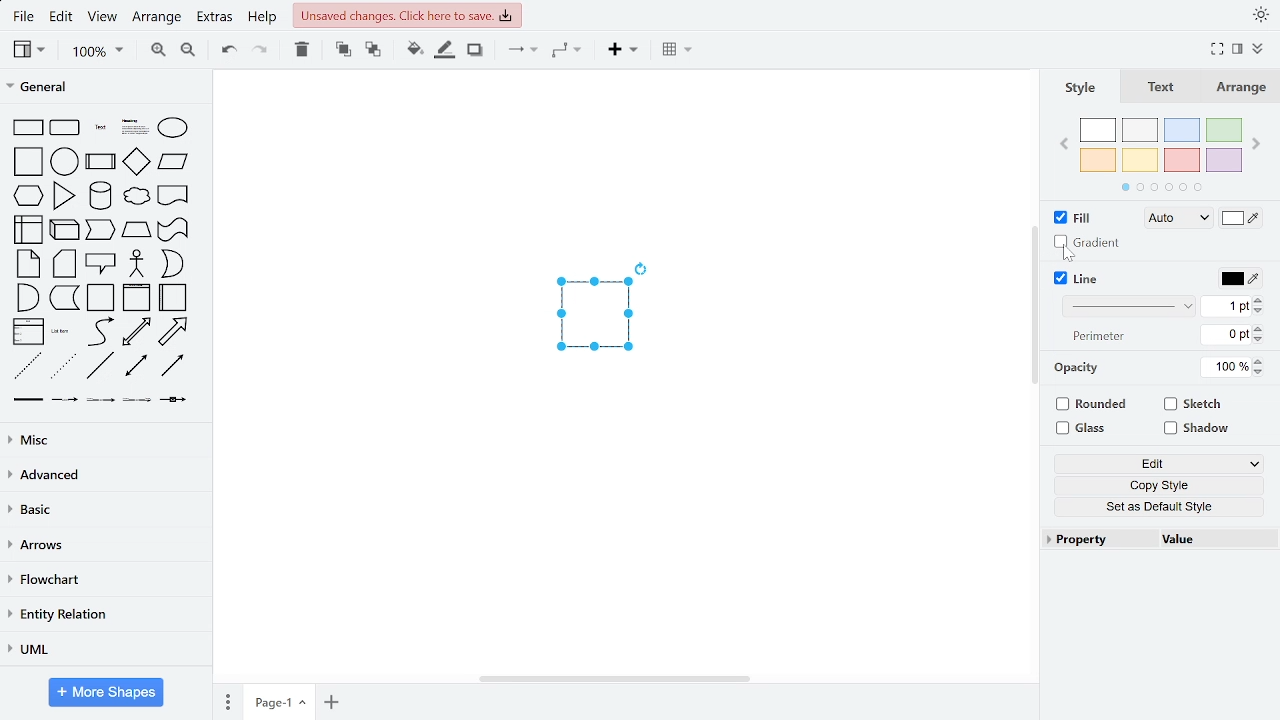 This screenshot has height=720, width=1280. What do you see at coordinates (174, 400) in the screenshot?
I see `` at bounding box center [174, 400].